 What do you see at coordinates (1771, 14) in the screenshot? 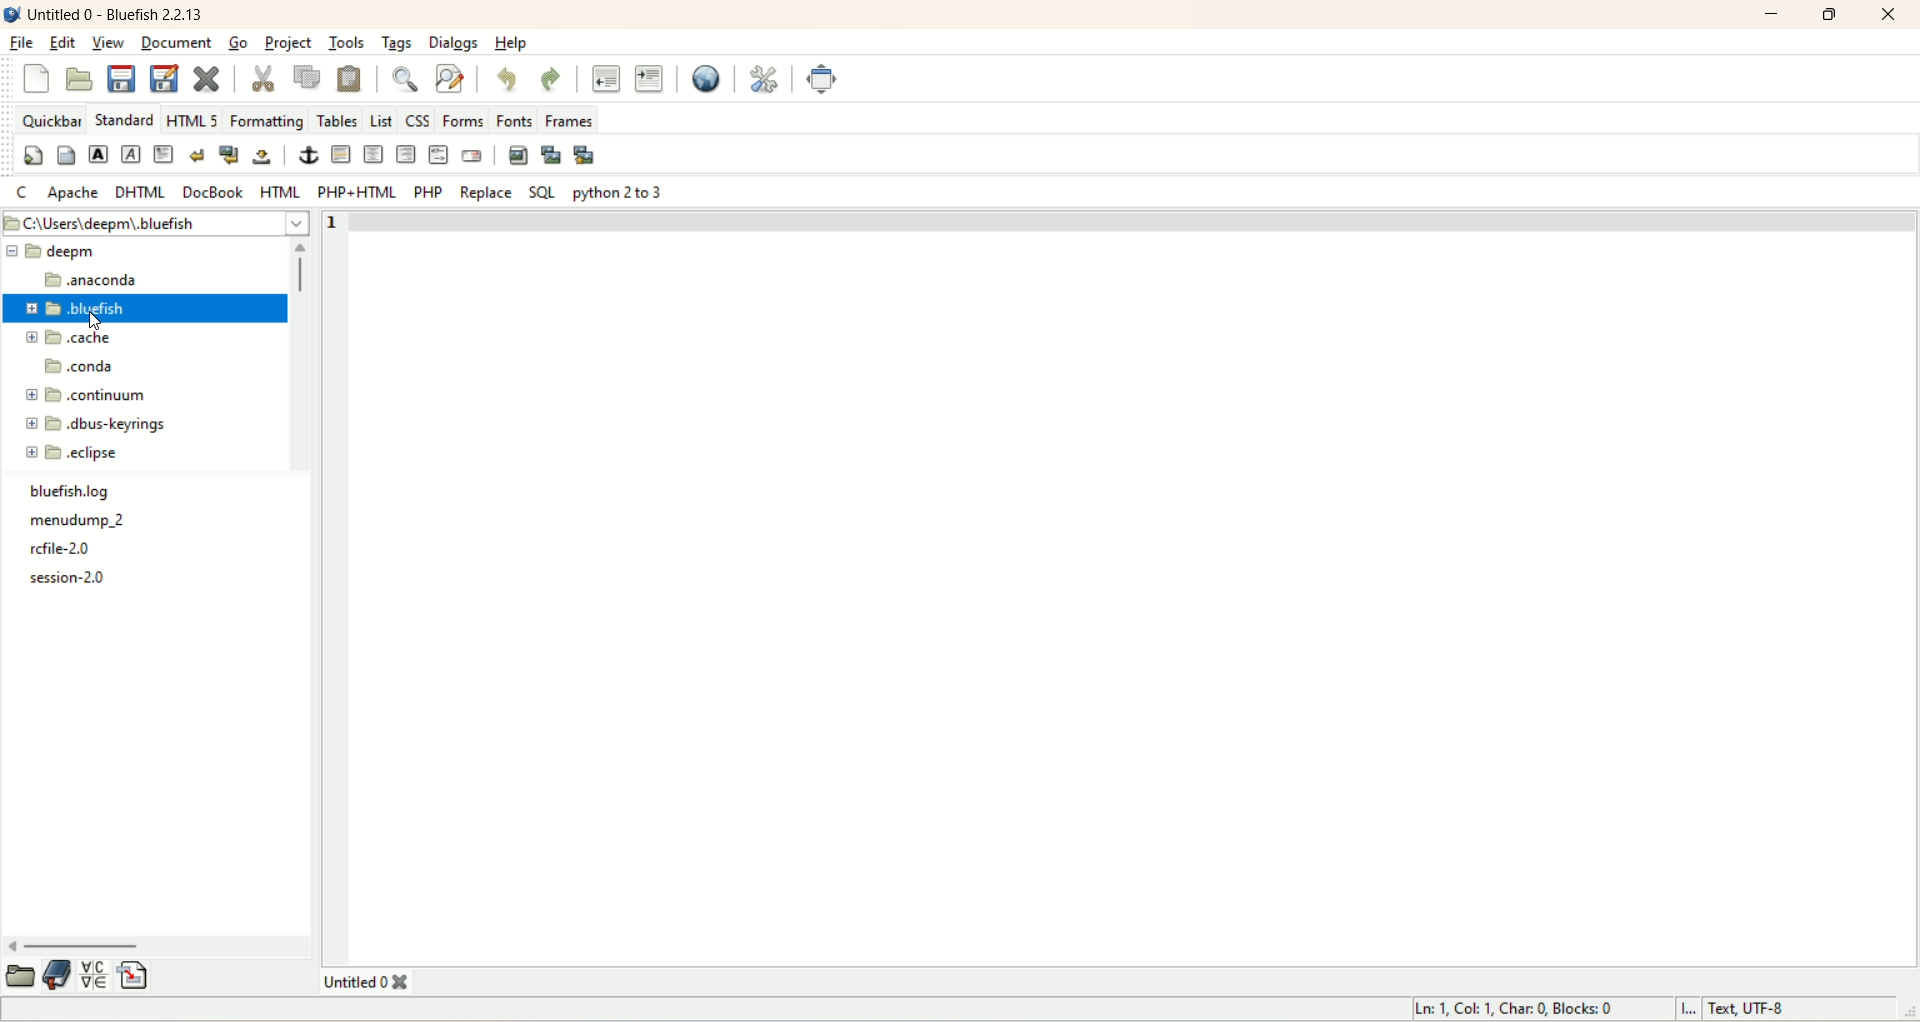
I see `minimize` at bounding box center [1771, 14].